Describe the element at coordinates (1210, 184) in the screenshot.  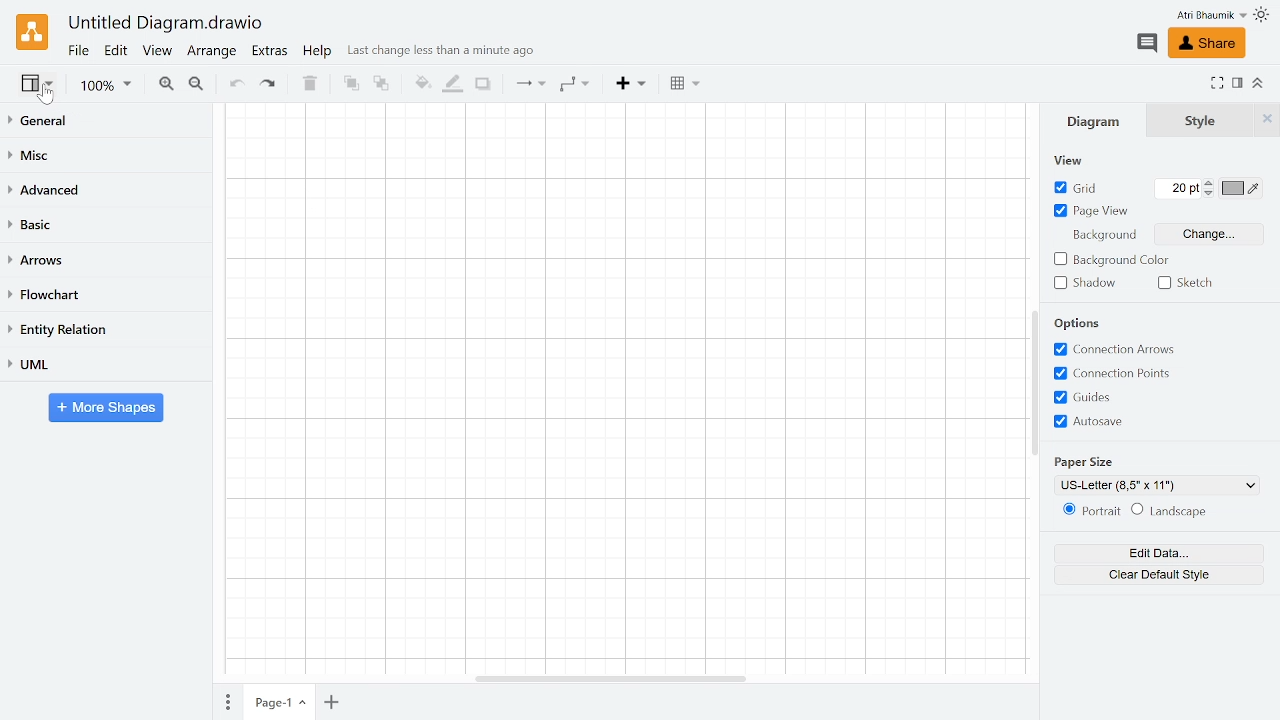
I see `Increase grid pt` at that location.